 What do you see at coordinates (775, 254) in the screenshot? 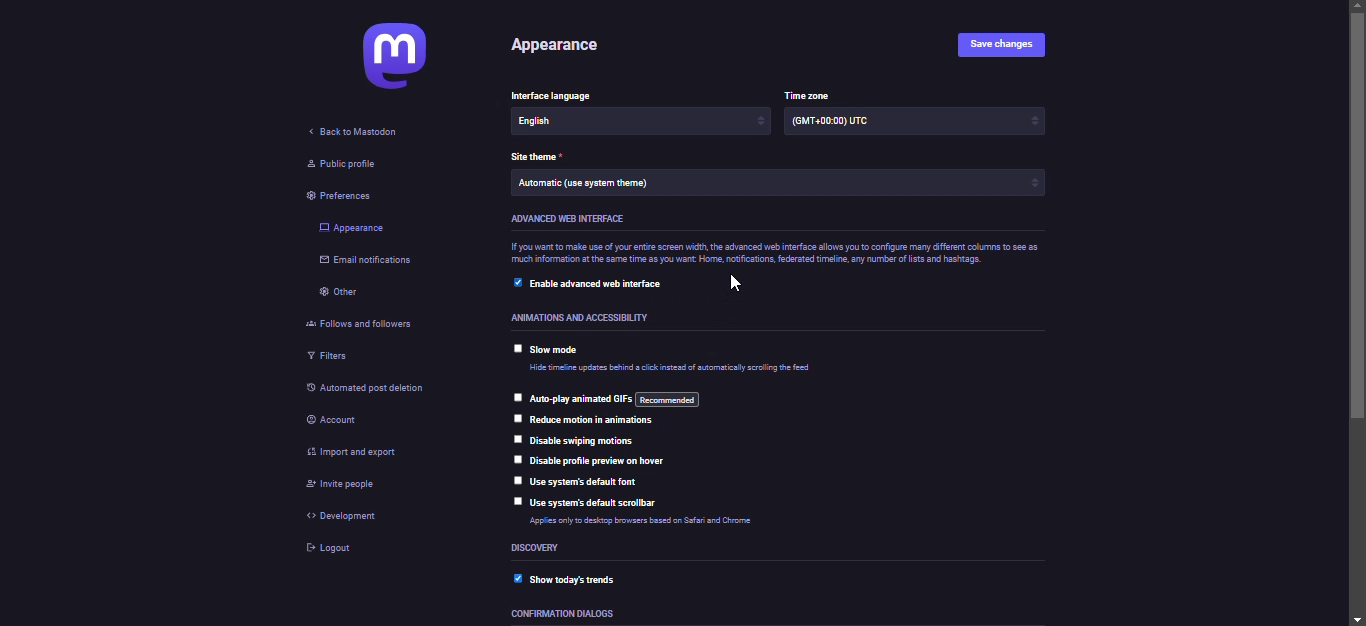
I see `If you want to make use of your entire screen width, the advanced web interface allows you to configure many different columns to see as much information at the same time as you want Home, notifications, federated time, any number of lists and hashtags.` at bounding box center [775, 254].